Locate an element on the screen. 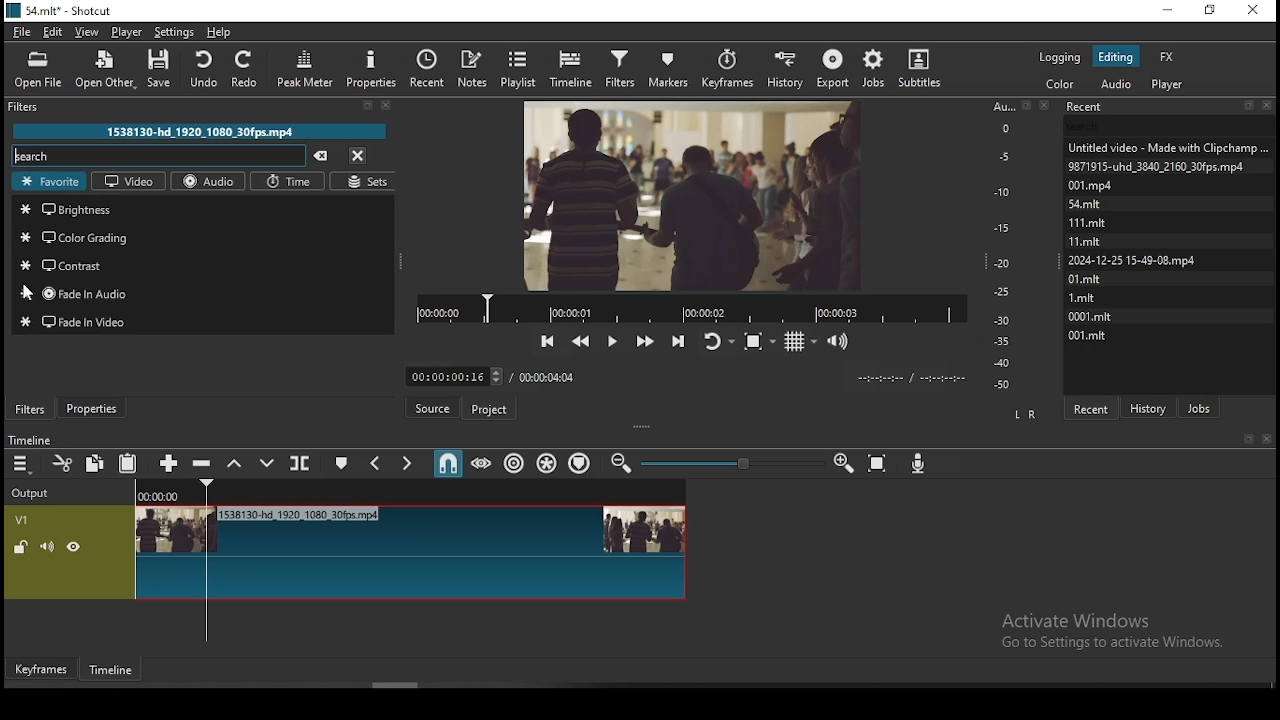 The image size is (1280, 720). search is located at coordinates (159, 156).